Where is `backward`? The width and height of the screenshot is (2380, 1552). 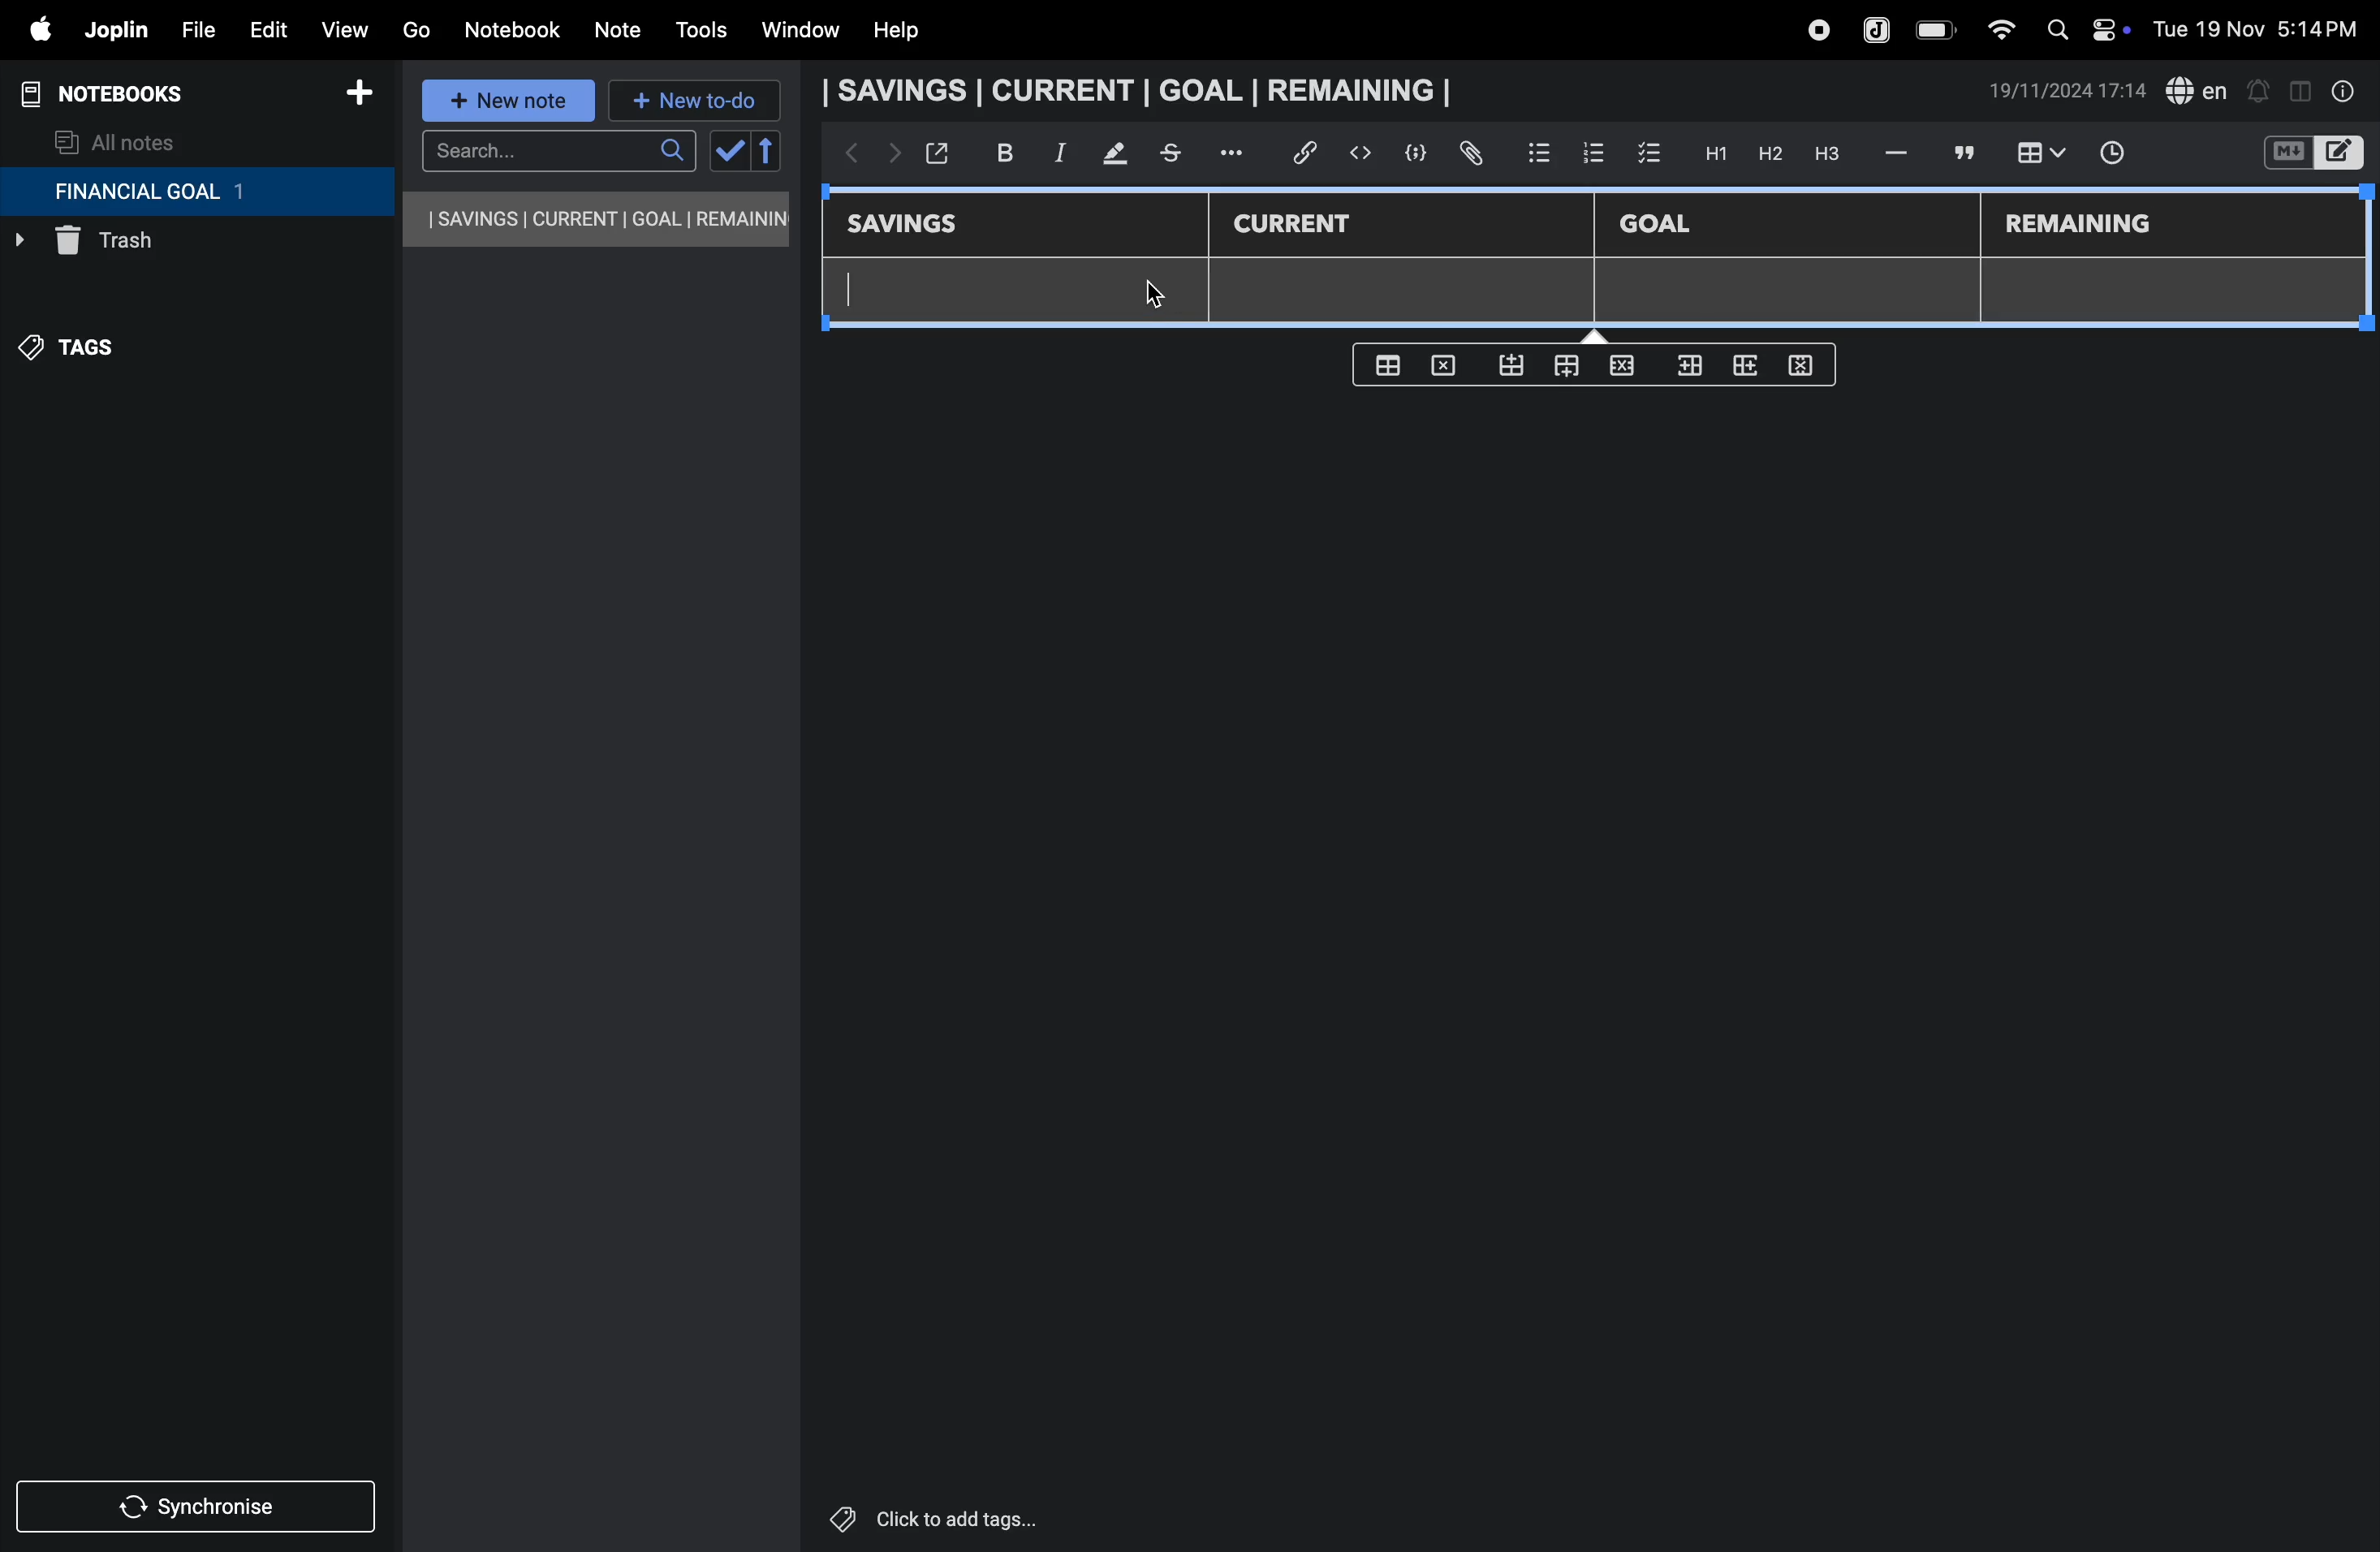 backward is located at coordinates (845, 155).